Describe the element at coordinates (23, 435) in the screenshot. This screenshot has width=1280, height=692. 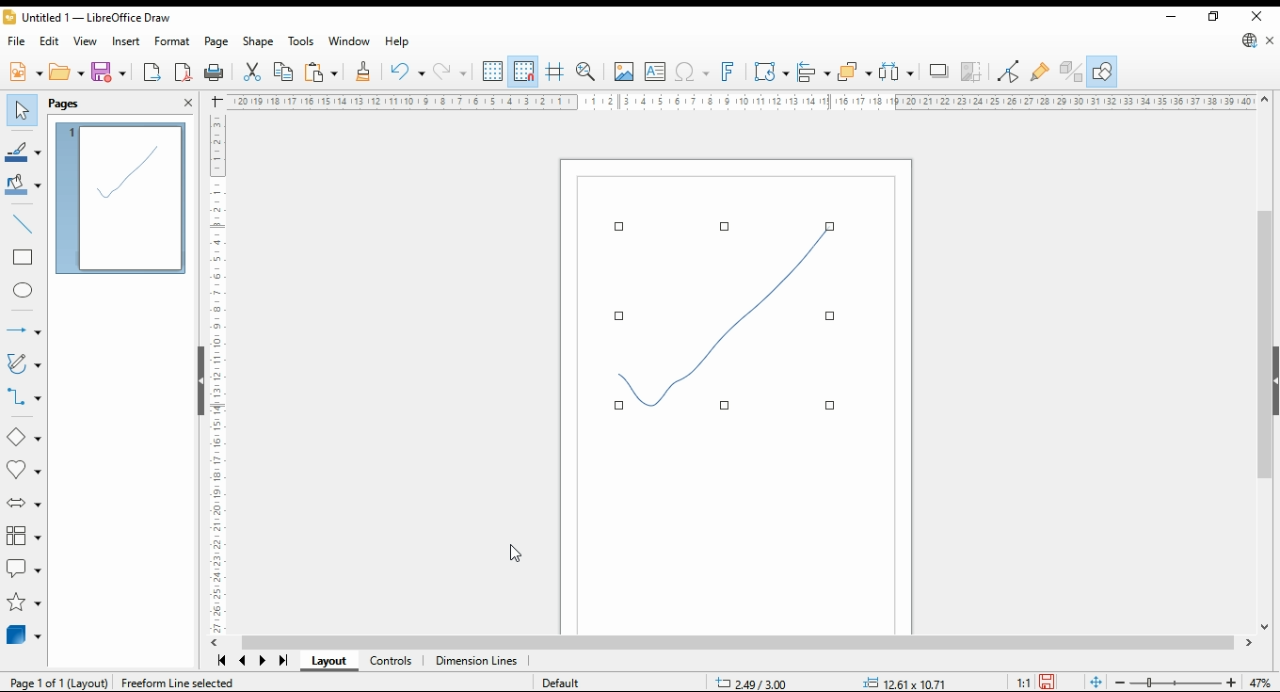
I see `basic shapes` at that location.